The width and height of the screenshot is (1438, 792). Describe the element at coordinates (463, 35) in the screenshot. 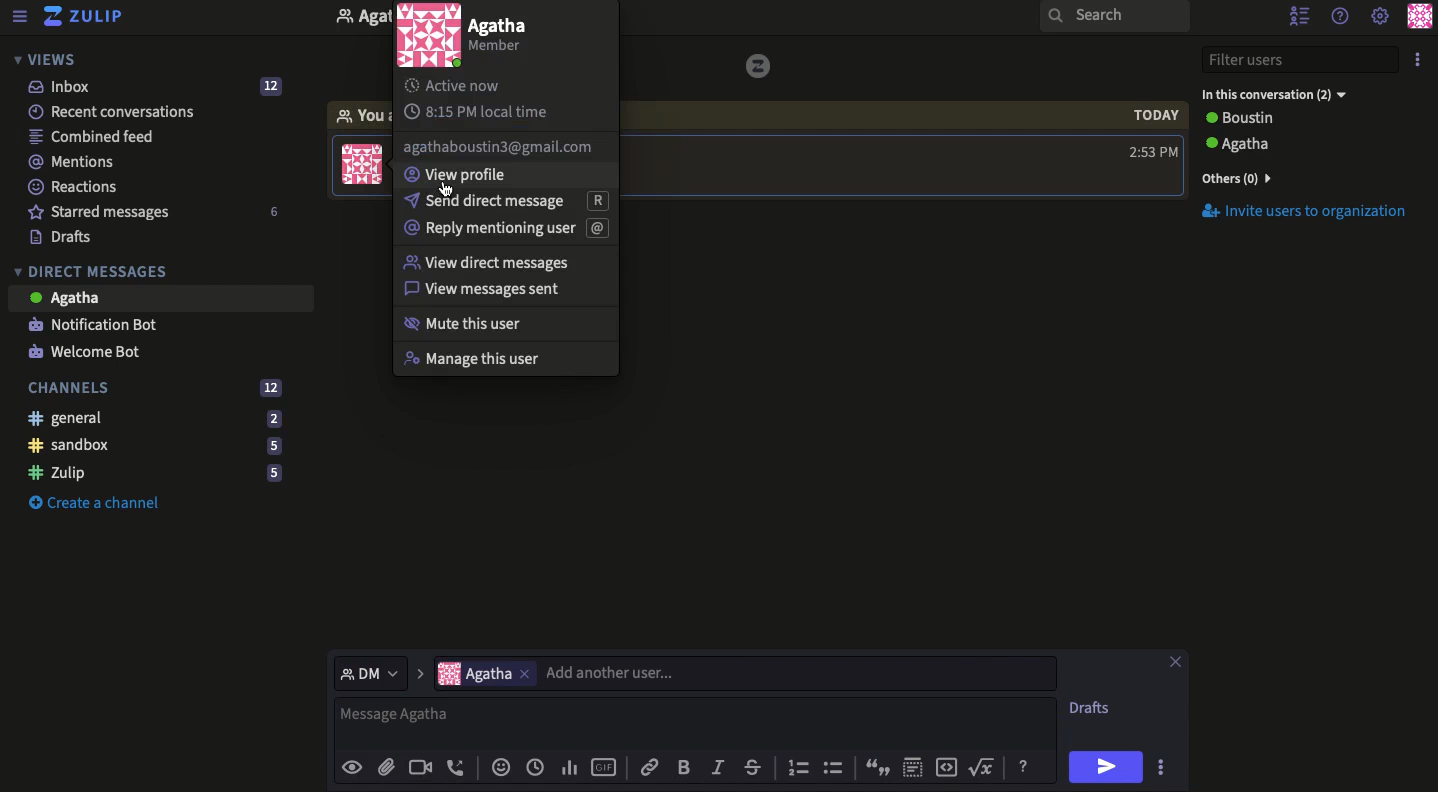

I see `User` at that location.